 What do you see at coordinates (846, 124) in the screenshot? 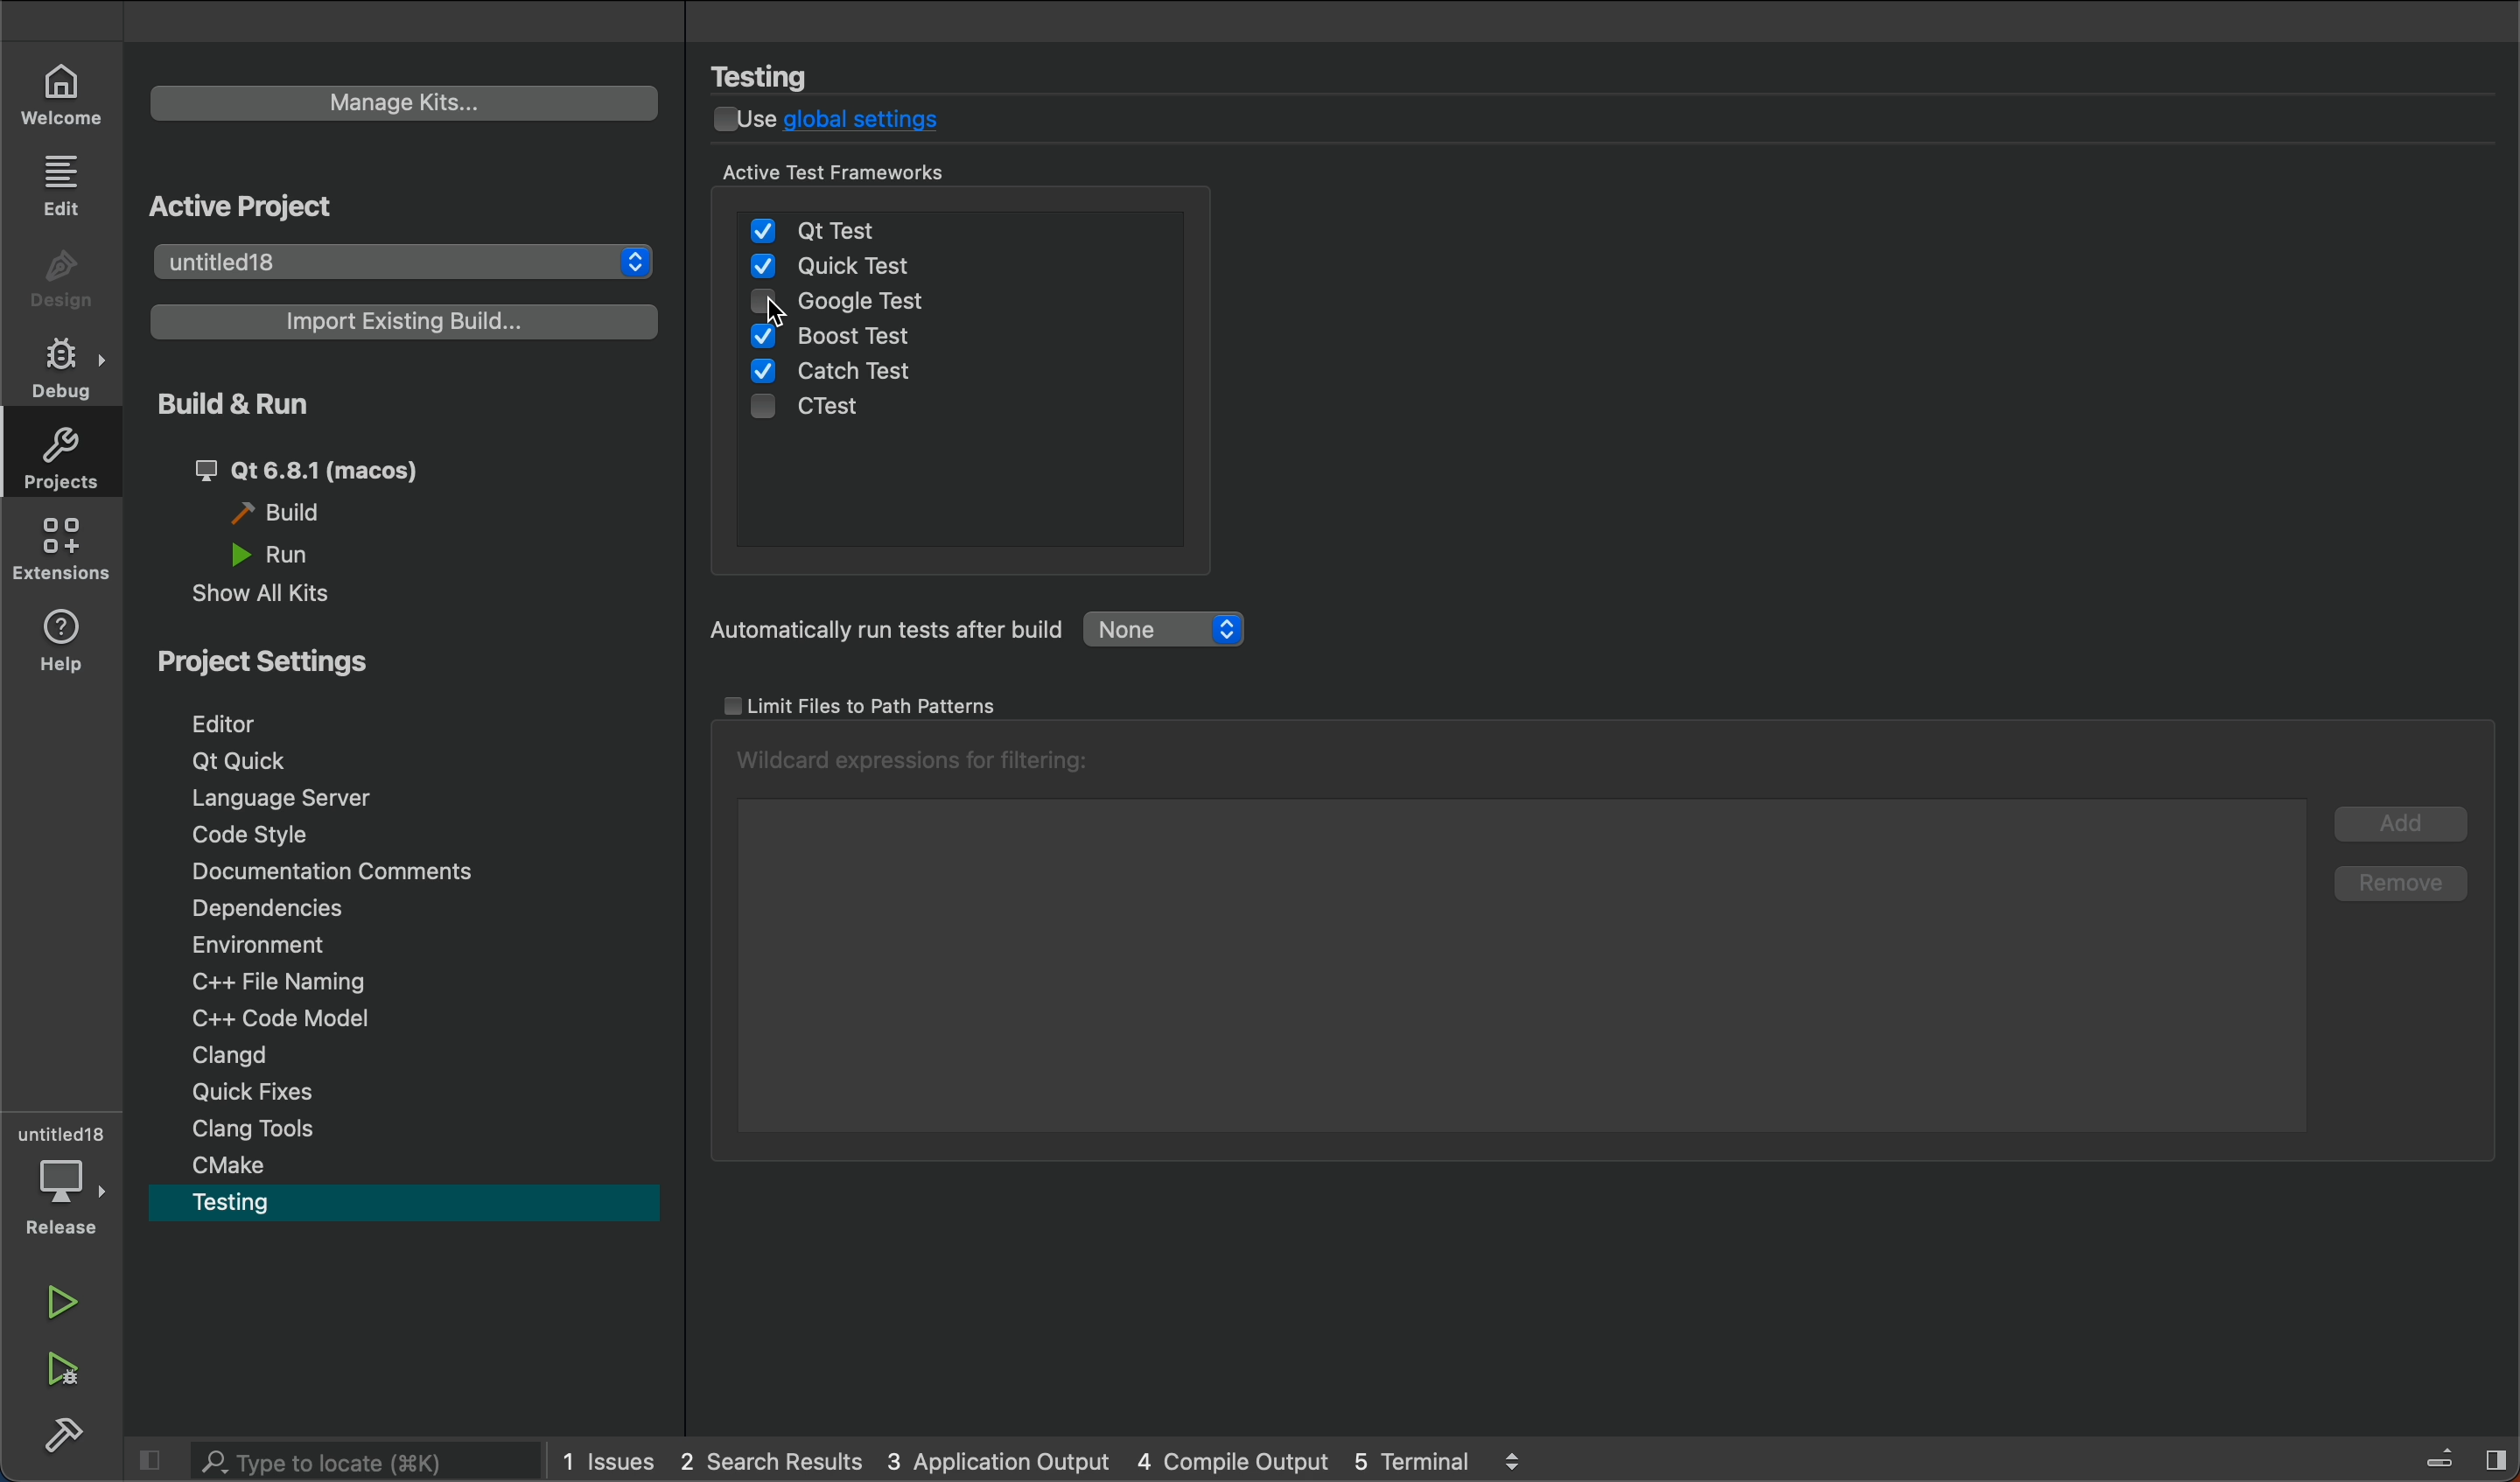
I see `disable global settings` at bounding box center [846, 124].